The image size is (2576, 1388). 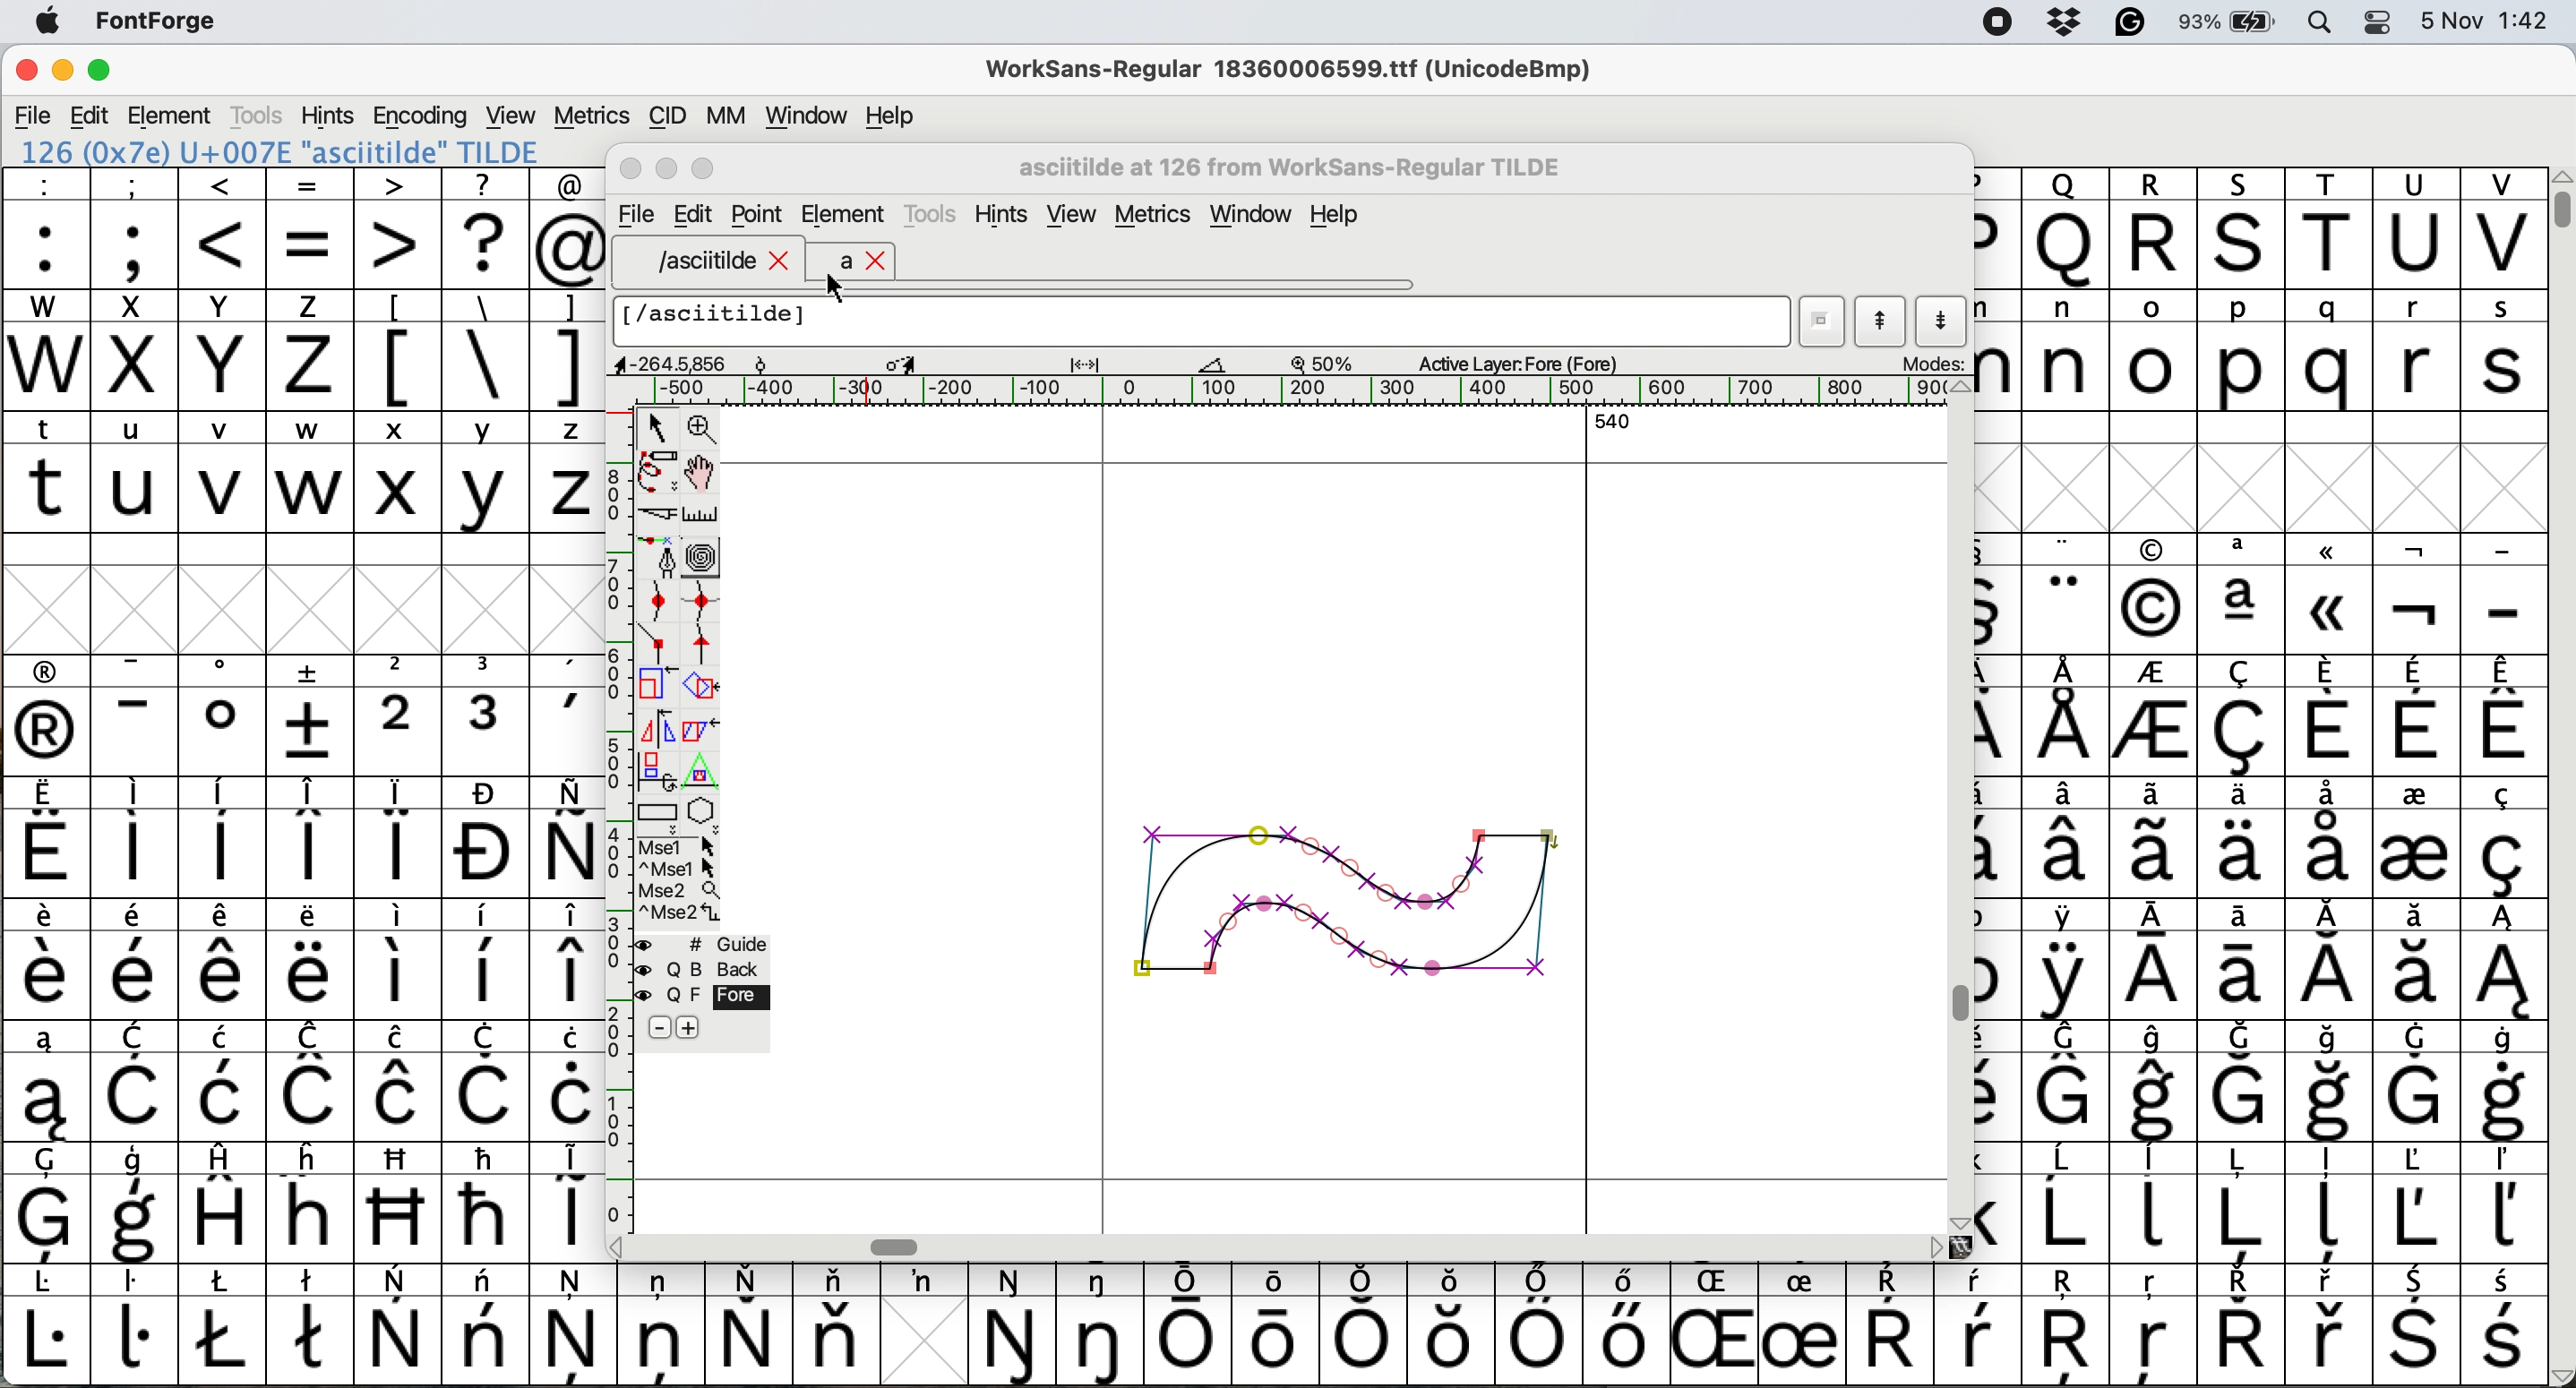 I want to click on symbol, so click(x=748, y=1324).